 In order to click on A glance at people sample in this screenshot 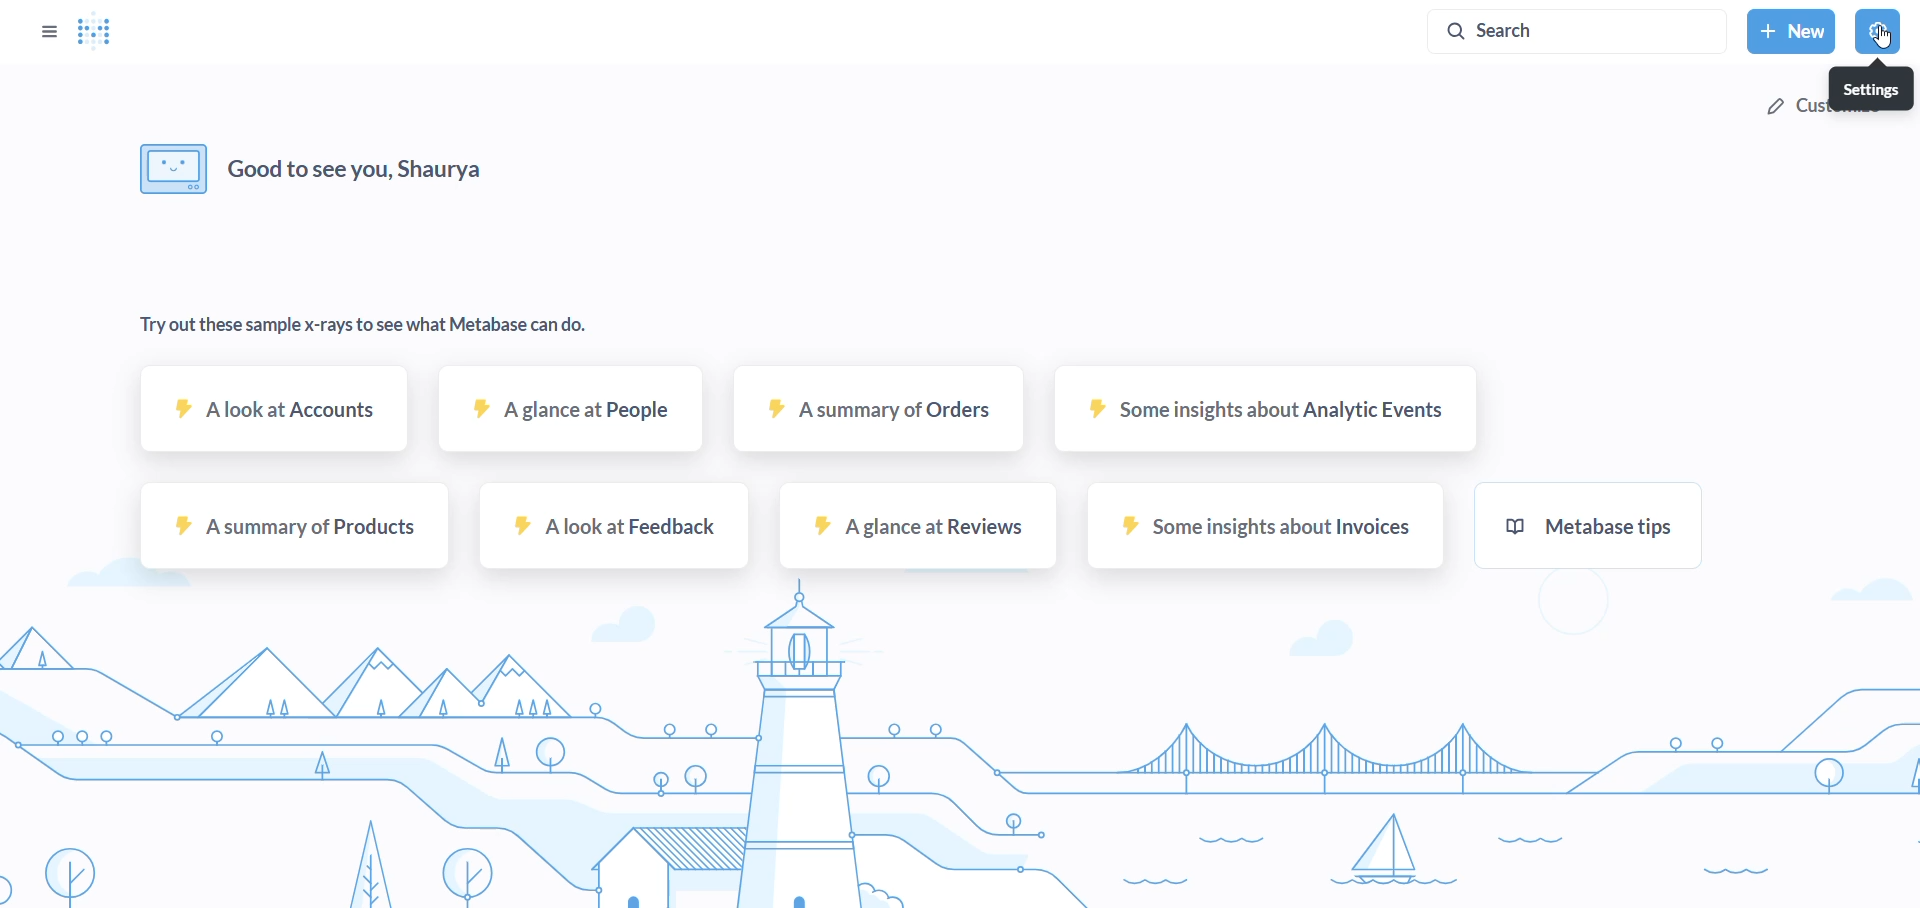, I will do `click(572, 419)`.